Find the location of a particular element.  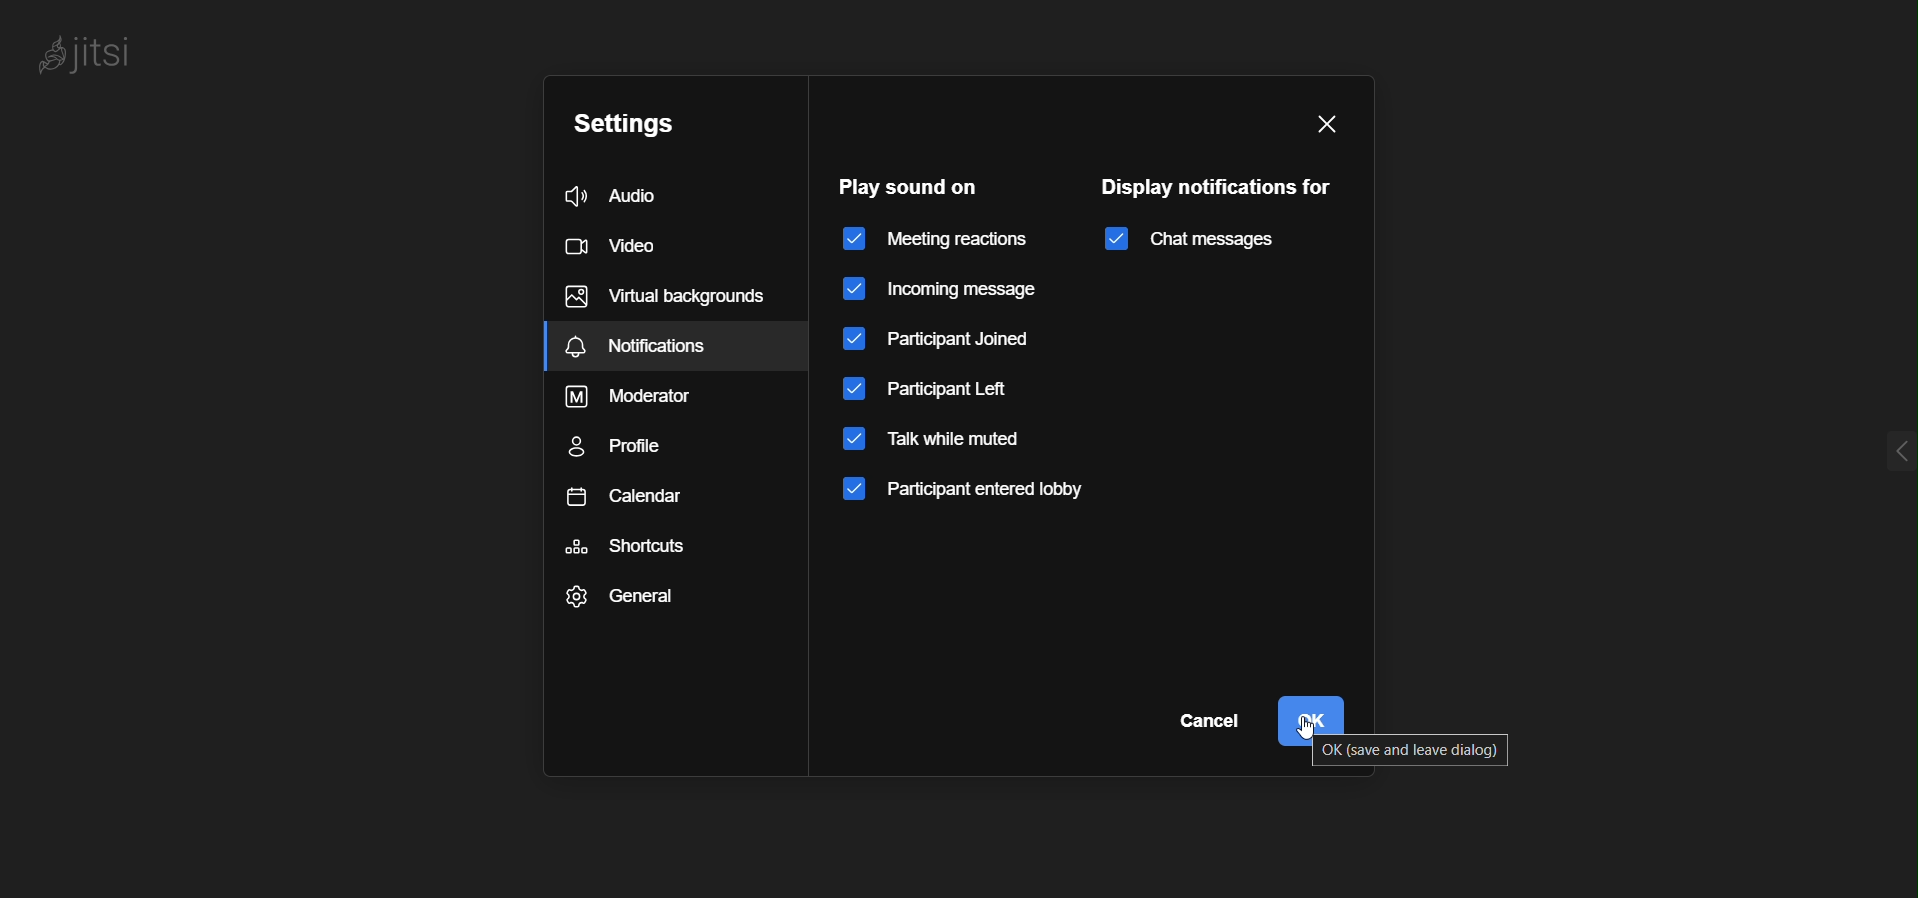

audio is located at coordinates (634, 192).